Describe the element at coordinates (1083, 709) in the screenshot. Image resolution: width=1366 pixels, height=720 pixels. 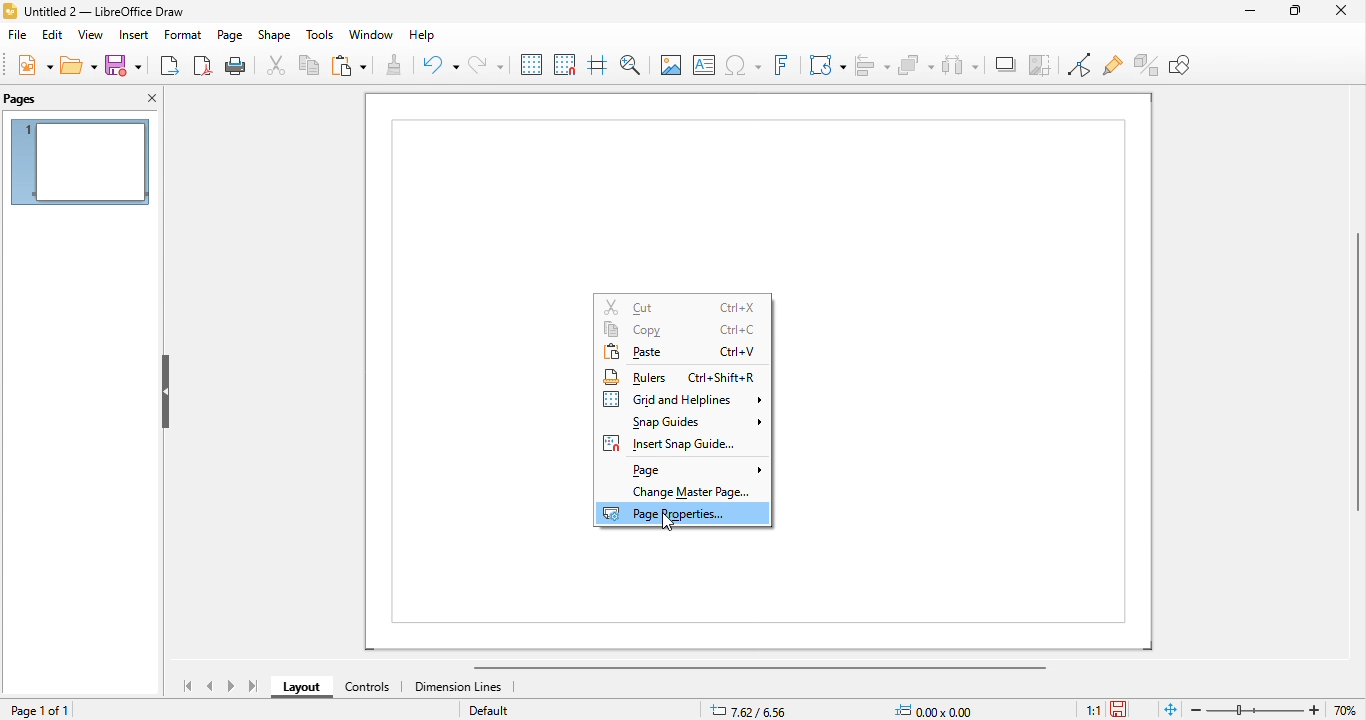
I see `1:1` at that location.